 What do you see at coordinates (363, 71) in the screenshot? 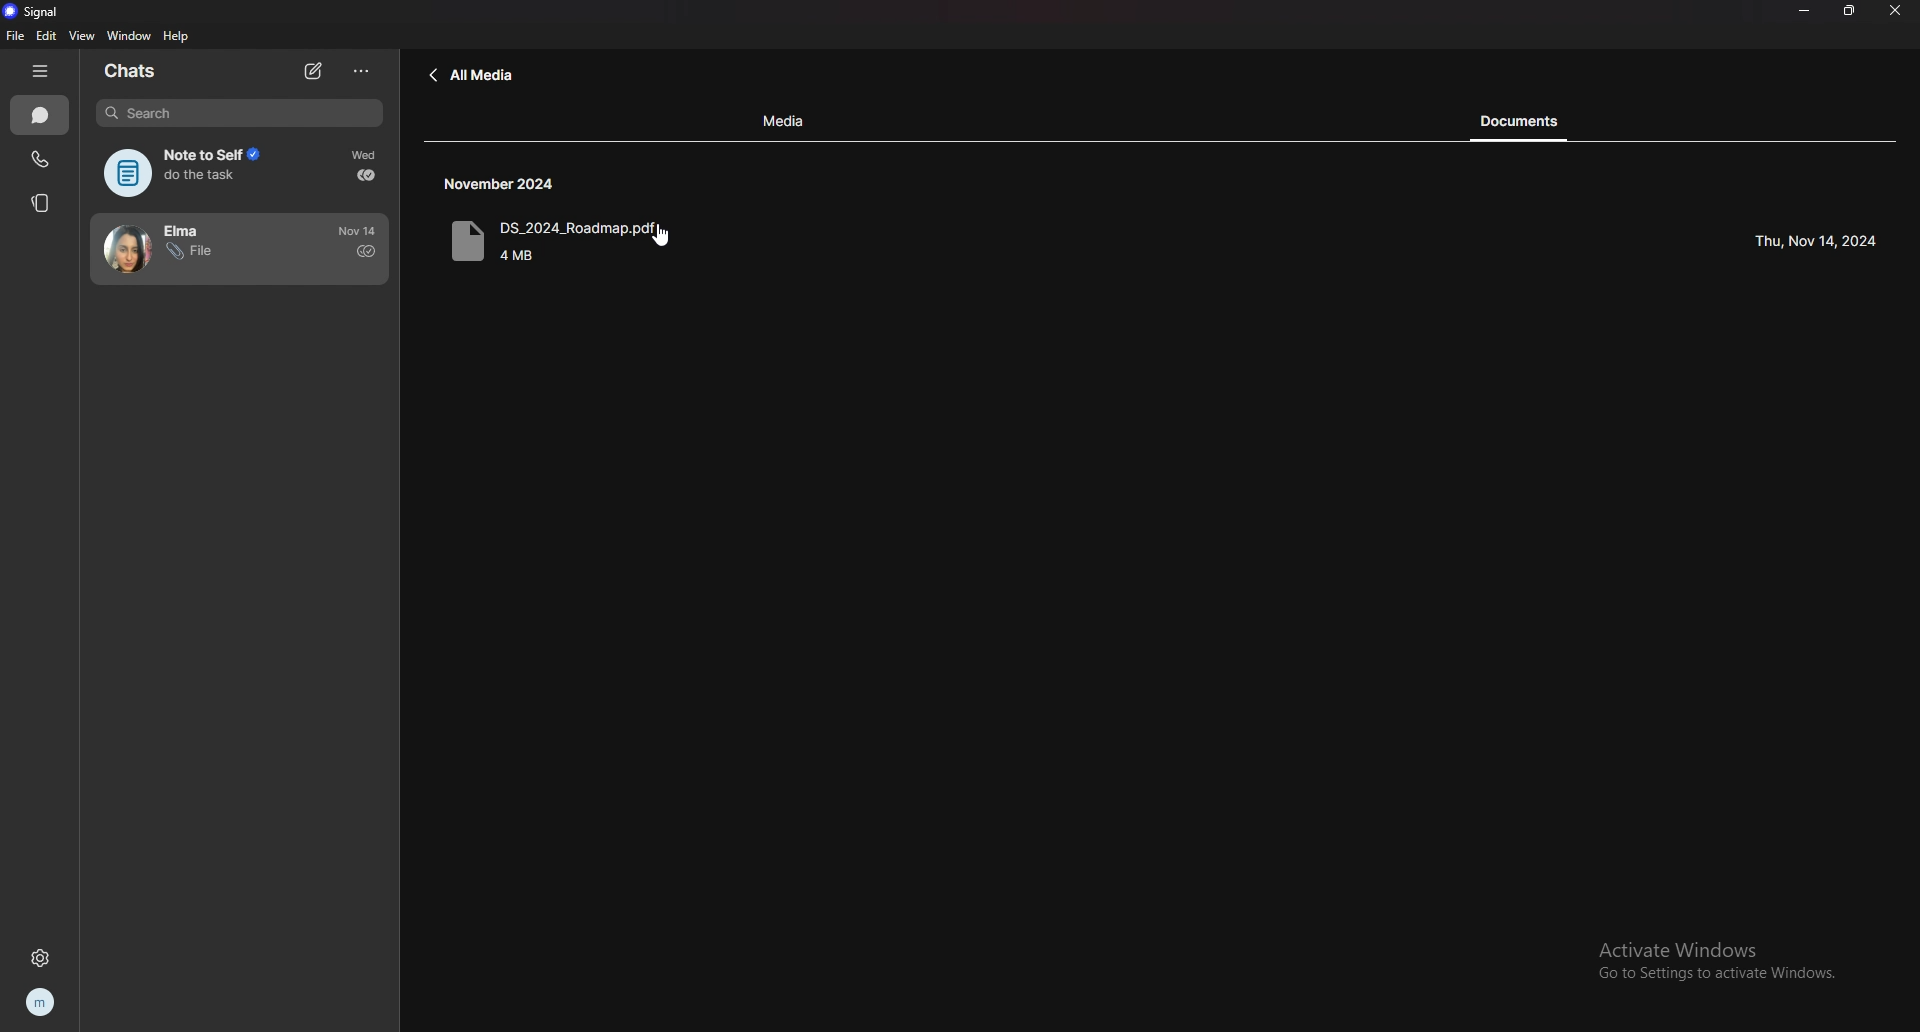
I see `options` at bounding box center [363, 71].